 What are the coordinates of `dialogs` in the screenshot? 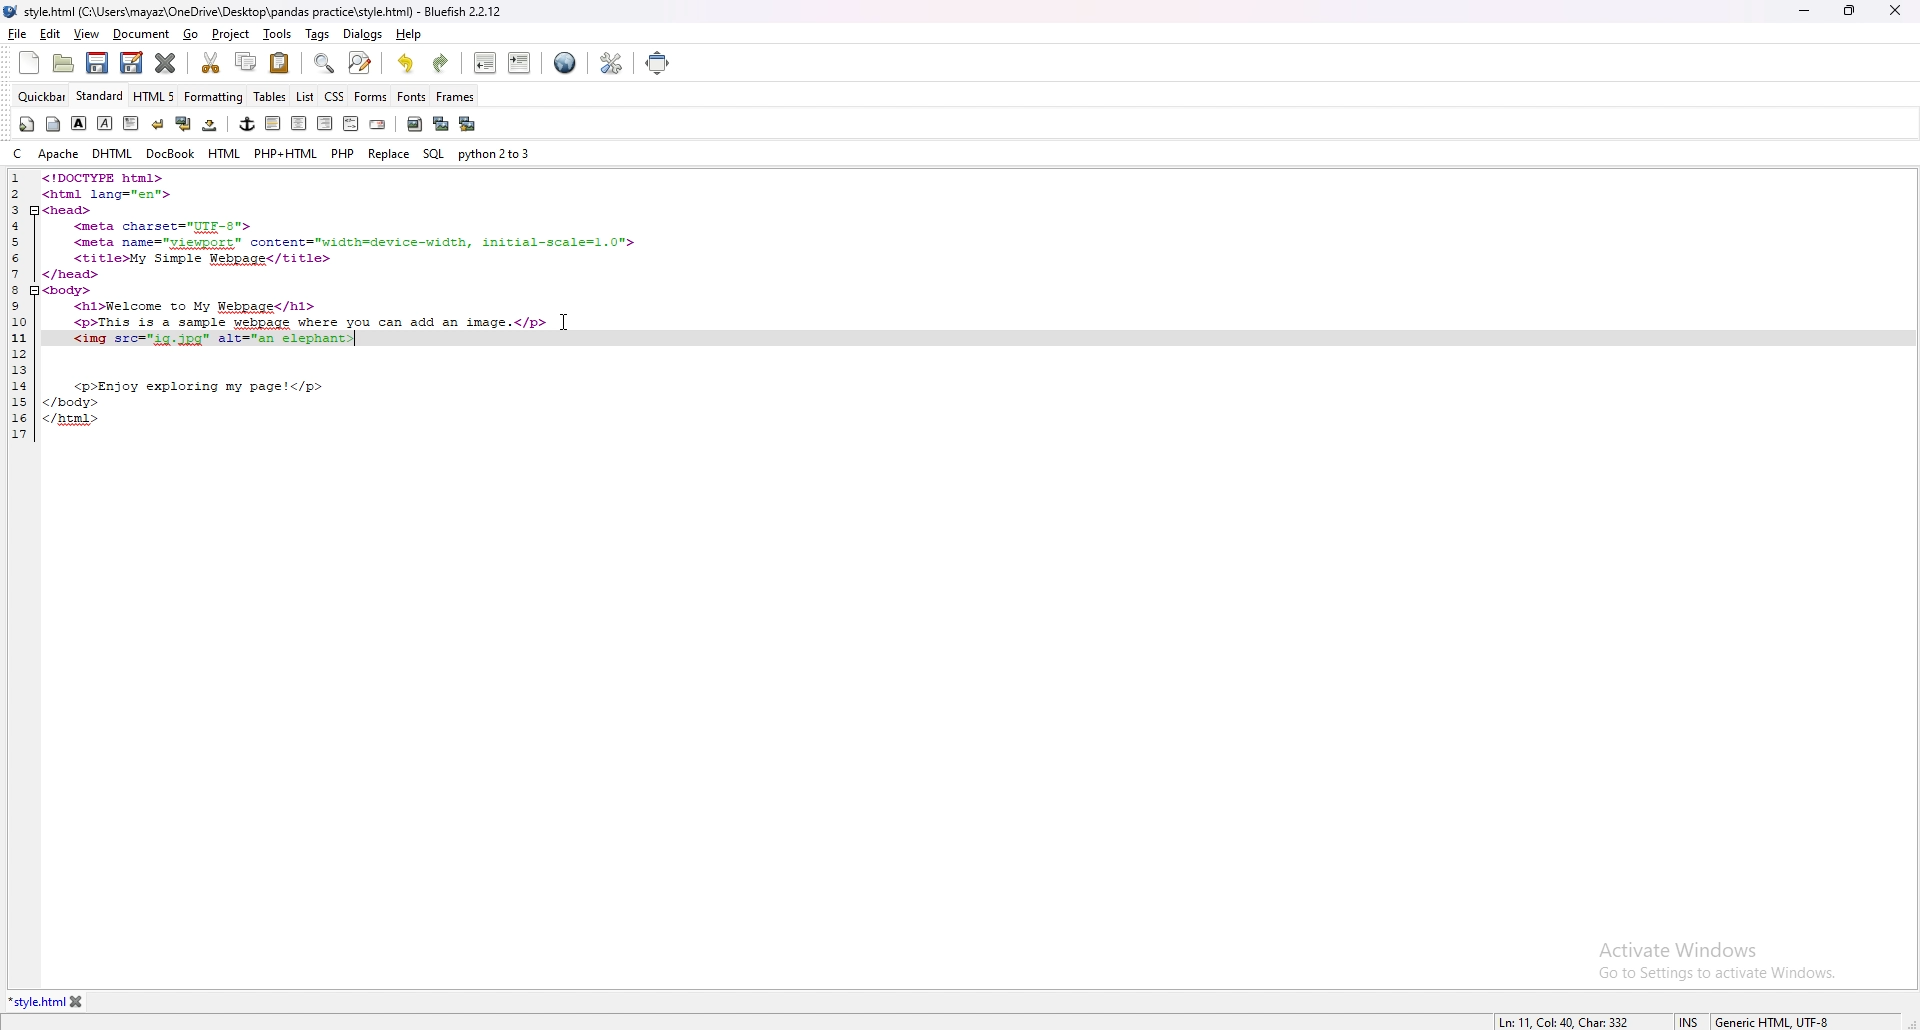 It's located at (363, 34).